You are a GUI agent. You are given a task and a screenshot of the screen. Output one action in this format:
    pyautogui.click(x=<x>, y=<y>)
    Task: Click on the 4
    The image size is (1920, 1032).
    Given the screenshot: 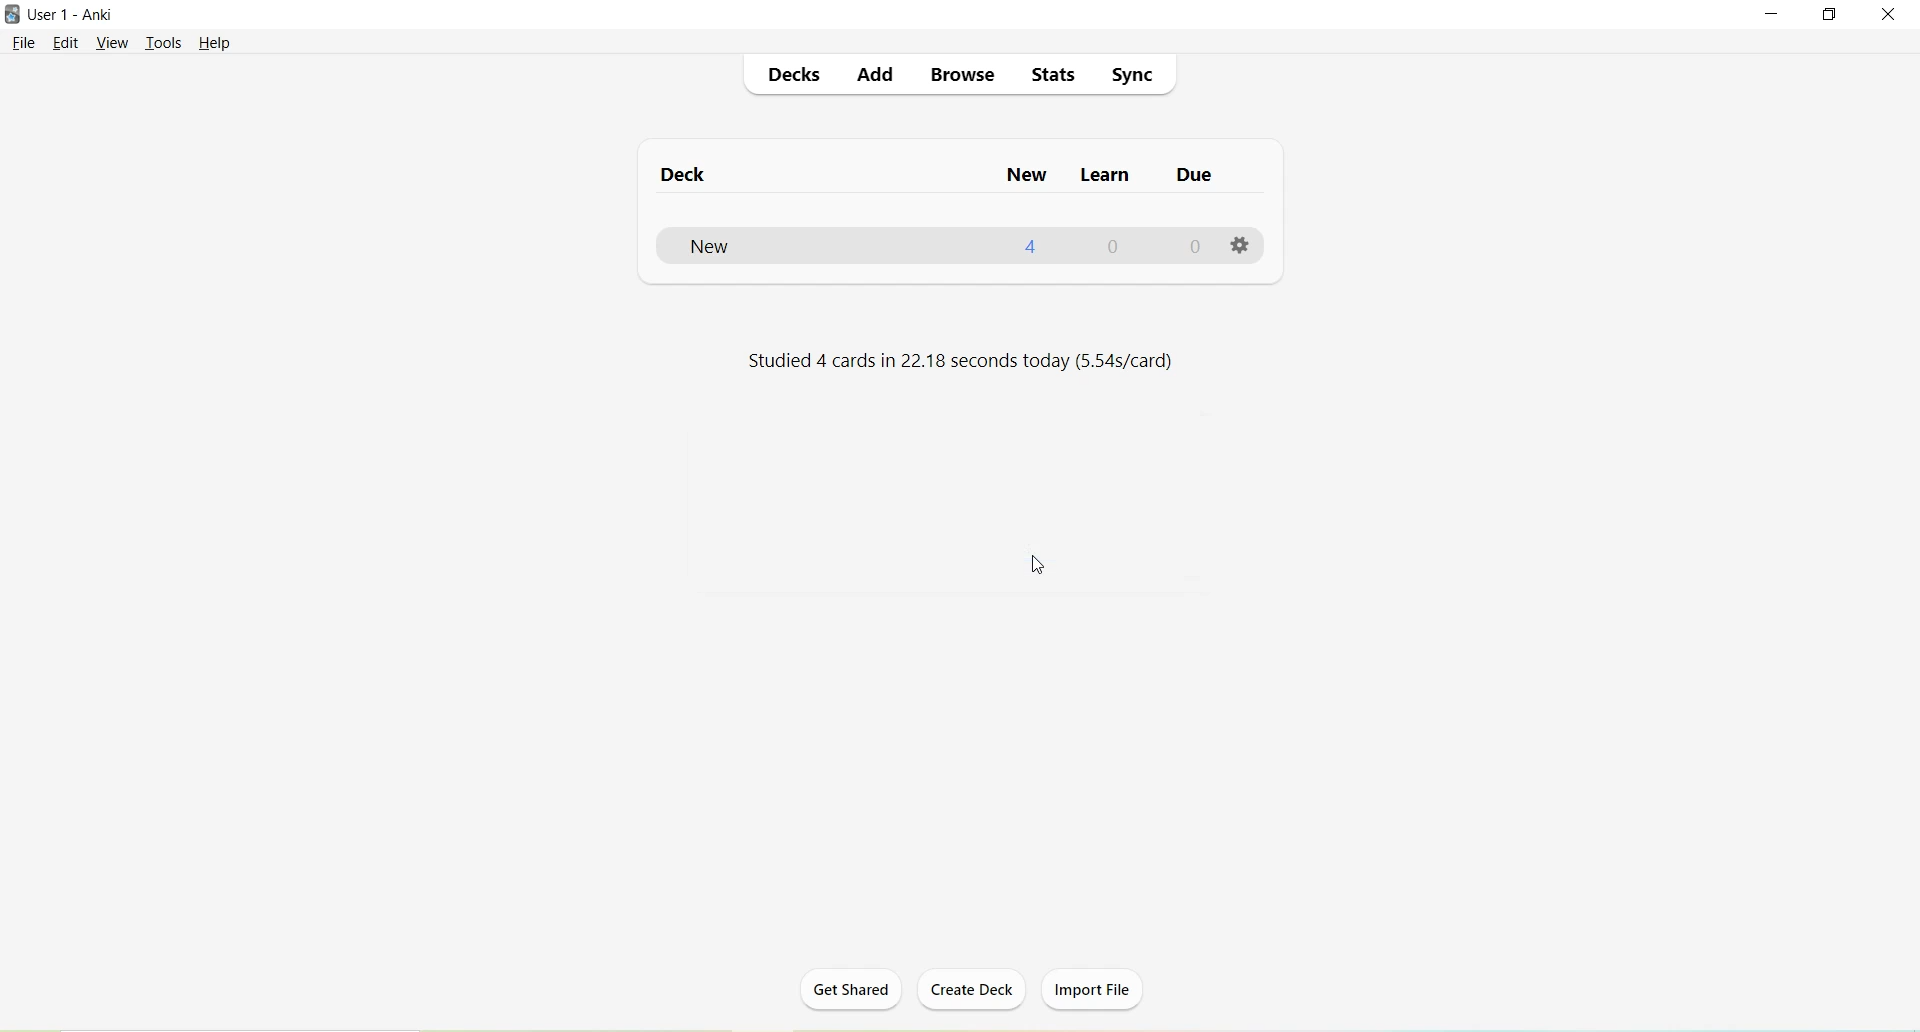 What is the action you would take?
    pyautogui.click(x=1032, y=247)
    